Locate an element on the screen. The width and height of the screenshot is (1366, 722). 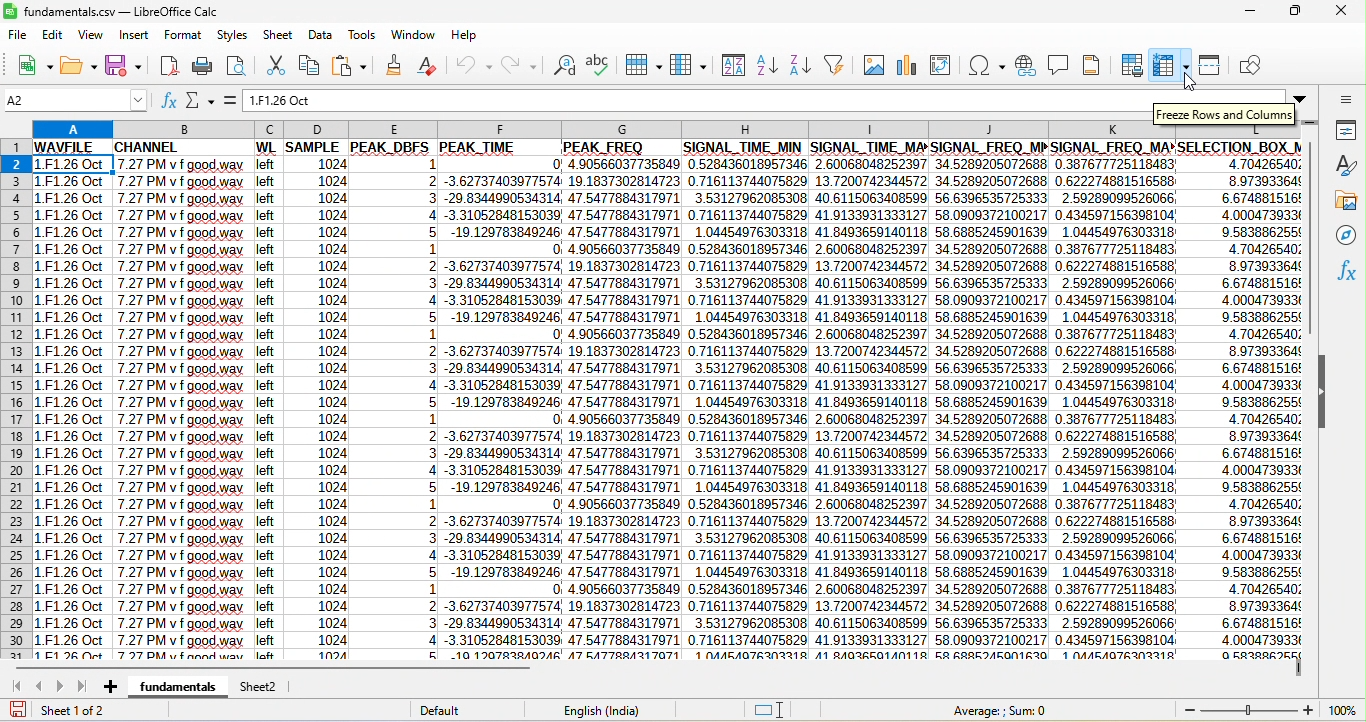
format is located at coordinates (182, 36).